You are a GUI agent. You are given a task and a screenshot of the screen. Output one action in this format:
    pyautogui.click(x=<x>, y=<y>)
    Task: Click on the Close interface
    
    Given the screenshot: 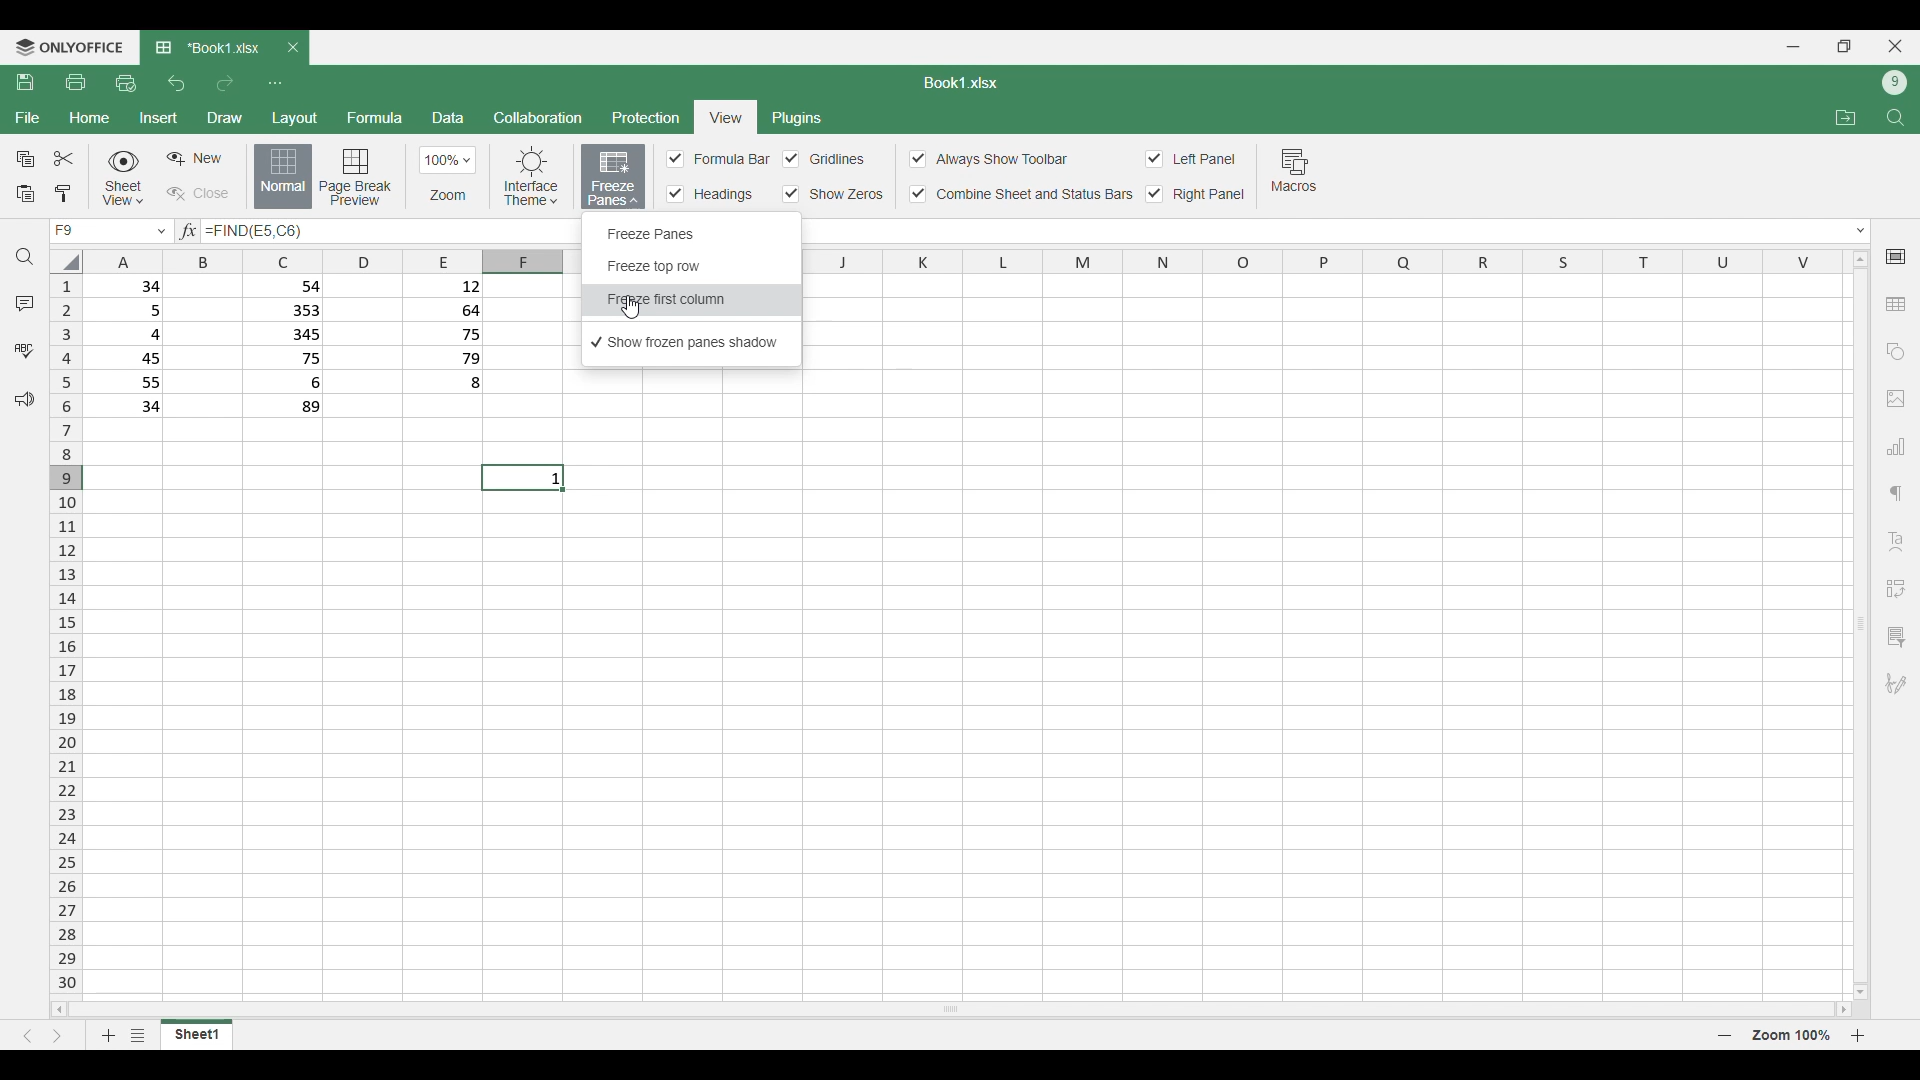 What is the action you would take?
    pyautogui.click(x=1896, y=46)
    